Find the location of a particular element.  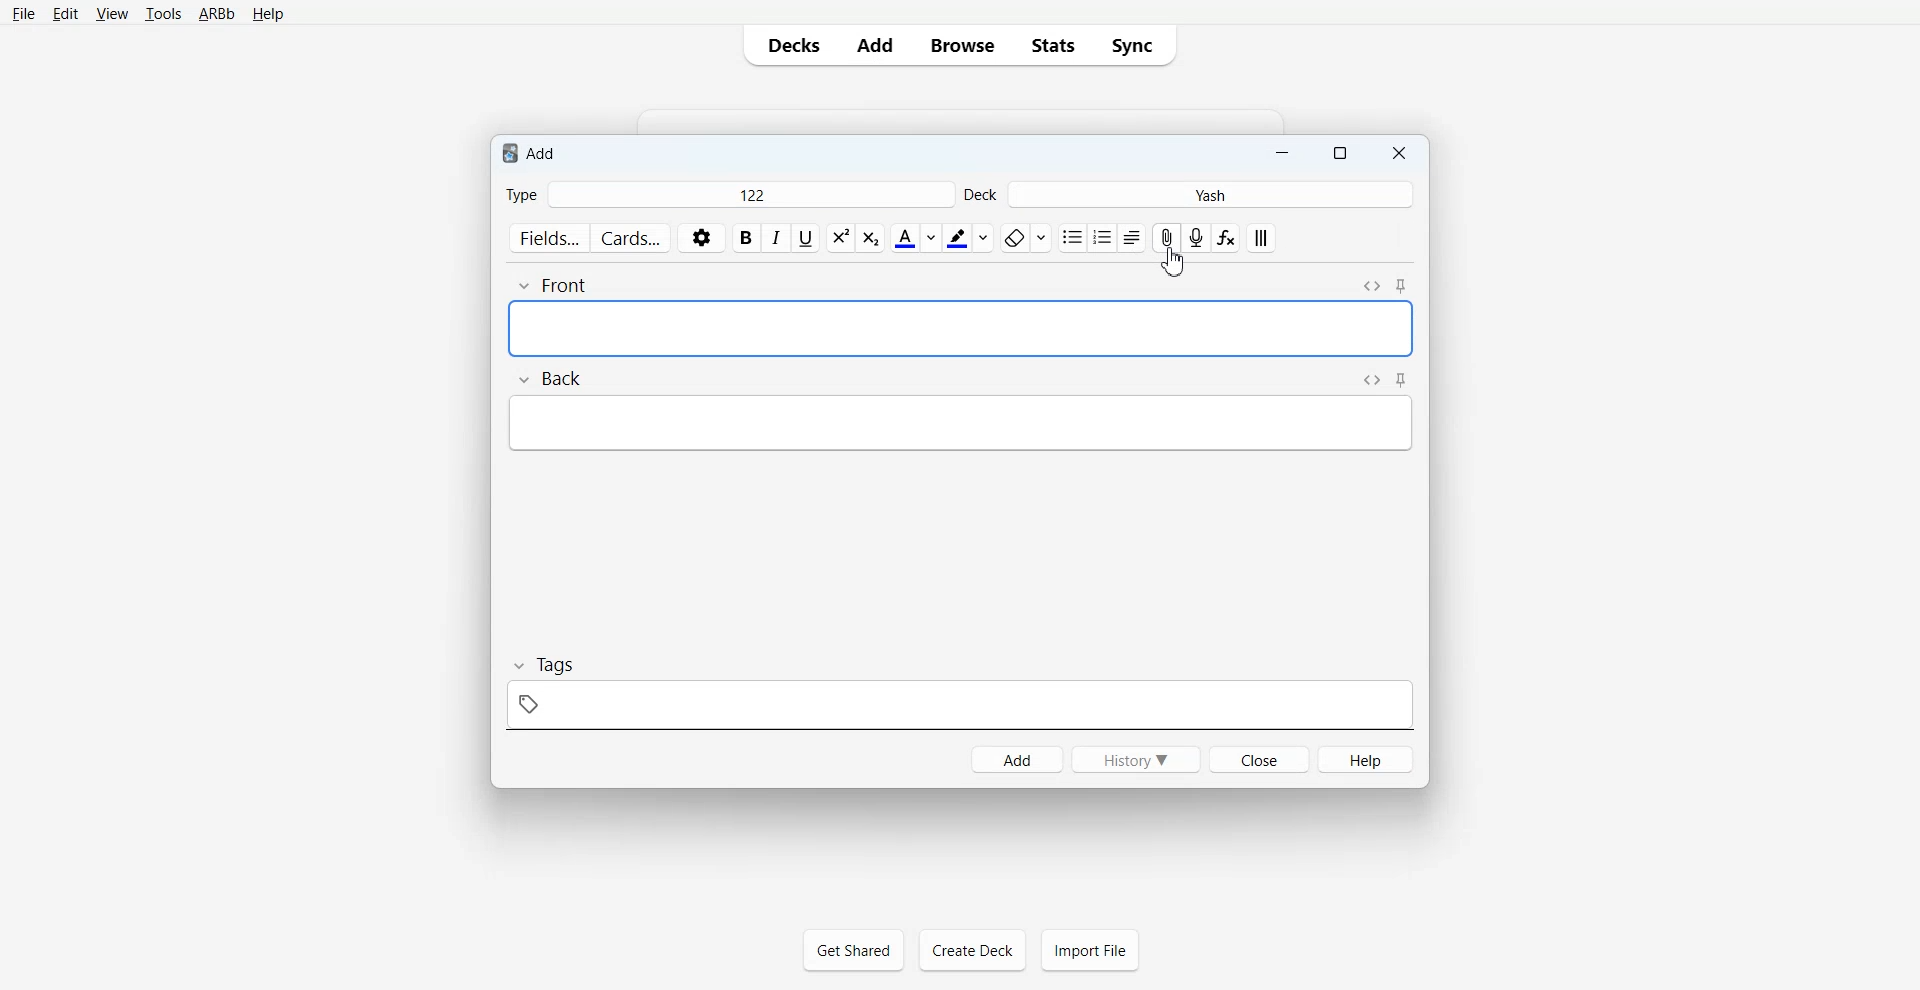

Deck is located at coordinates (1188, 195).